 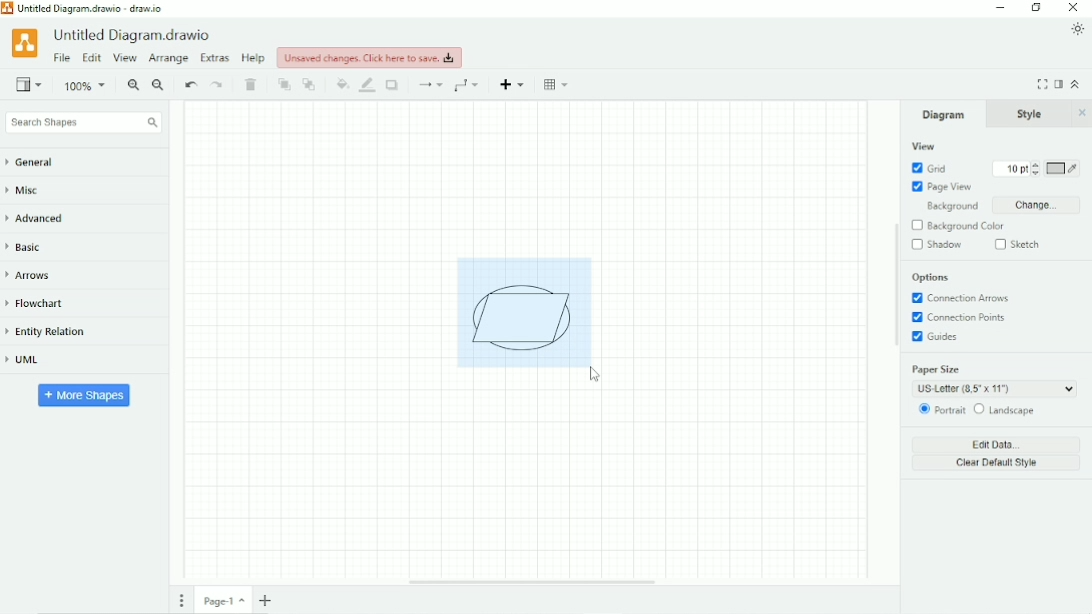 I want to click on Options, so click(x=931, y=278).